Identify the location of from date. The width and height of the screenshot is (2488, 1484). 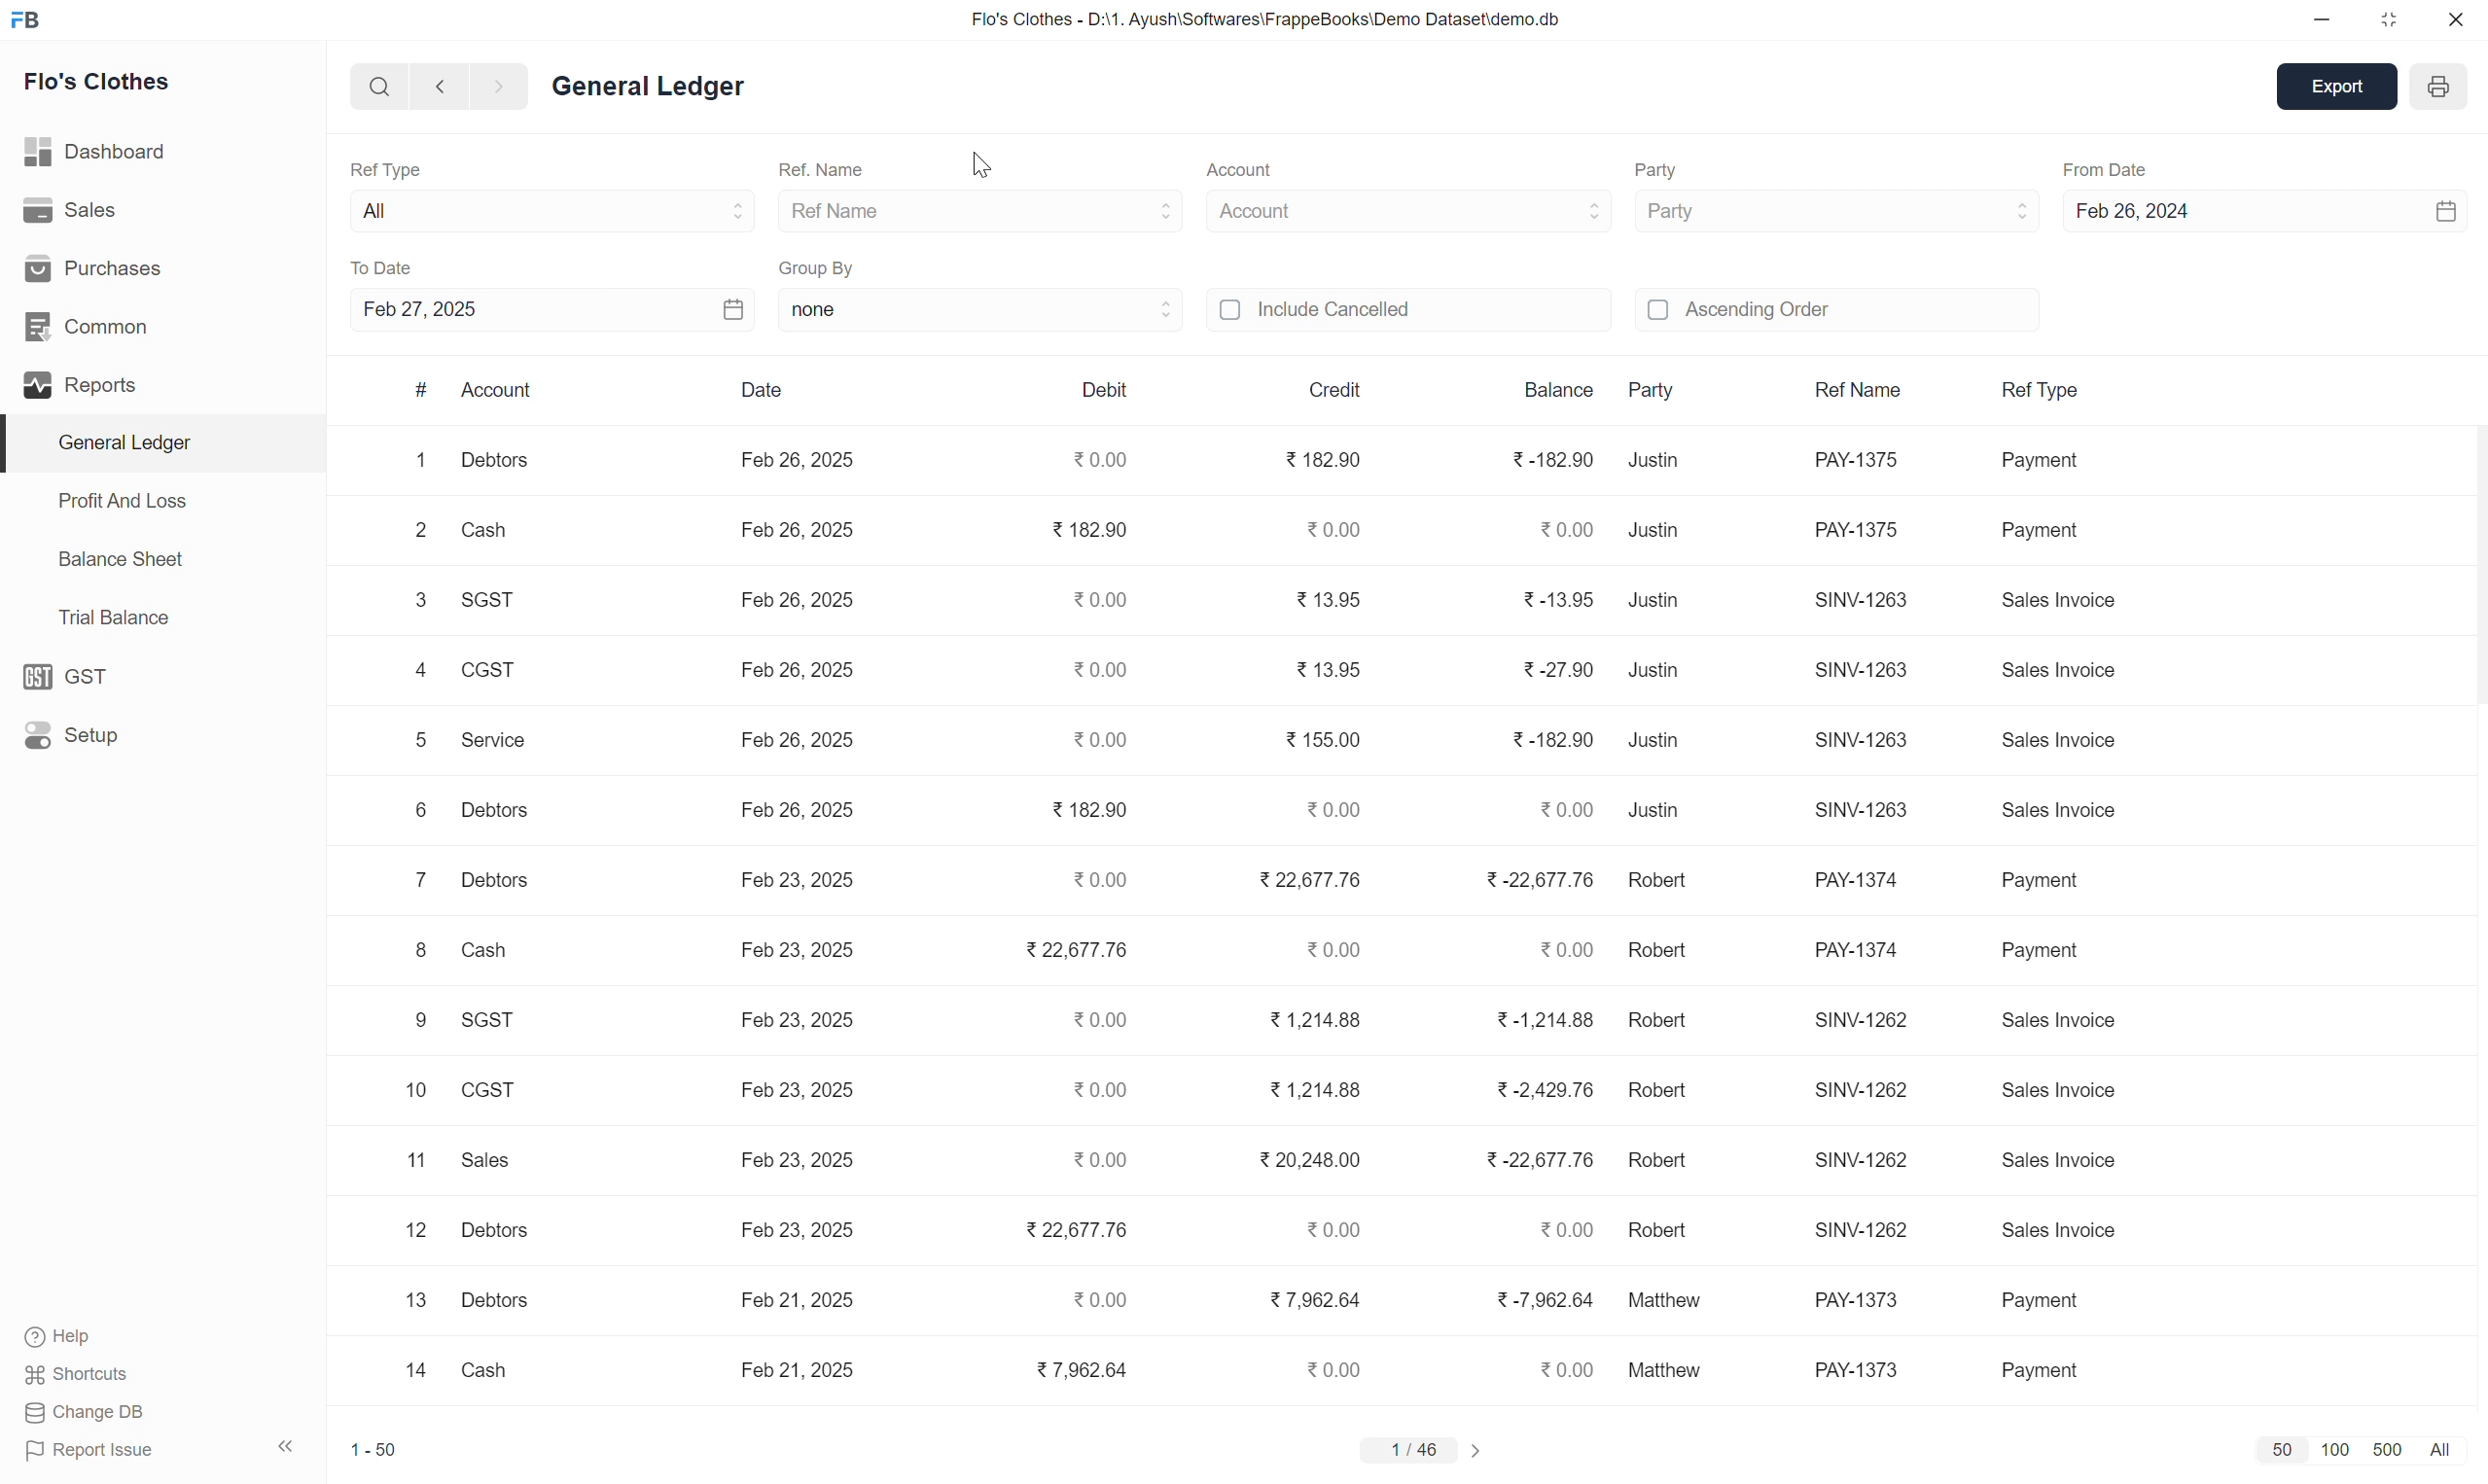
(2115, 169).